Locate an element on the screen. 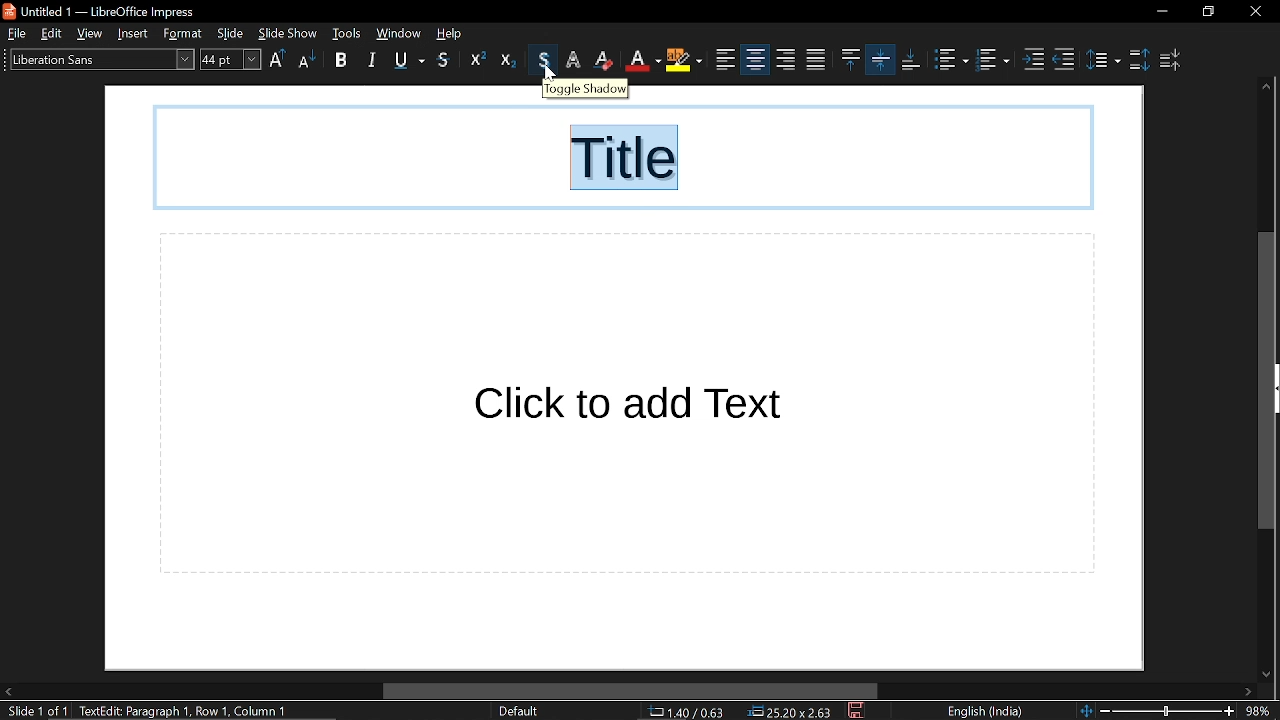  zoom out is located at coordinates (1105, 710).